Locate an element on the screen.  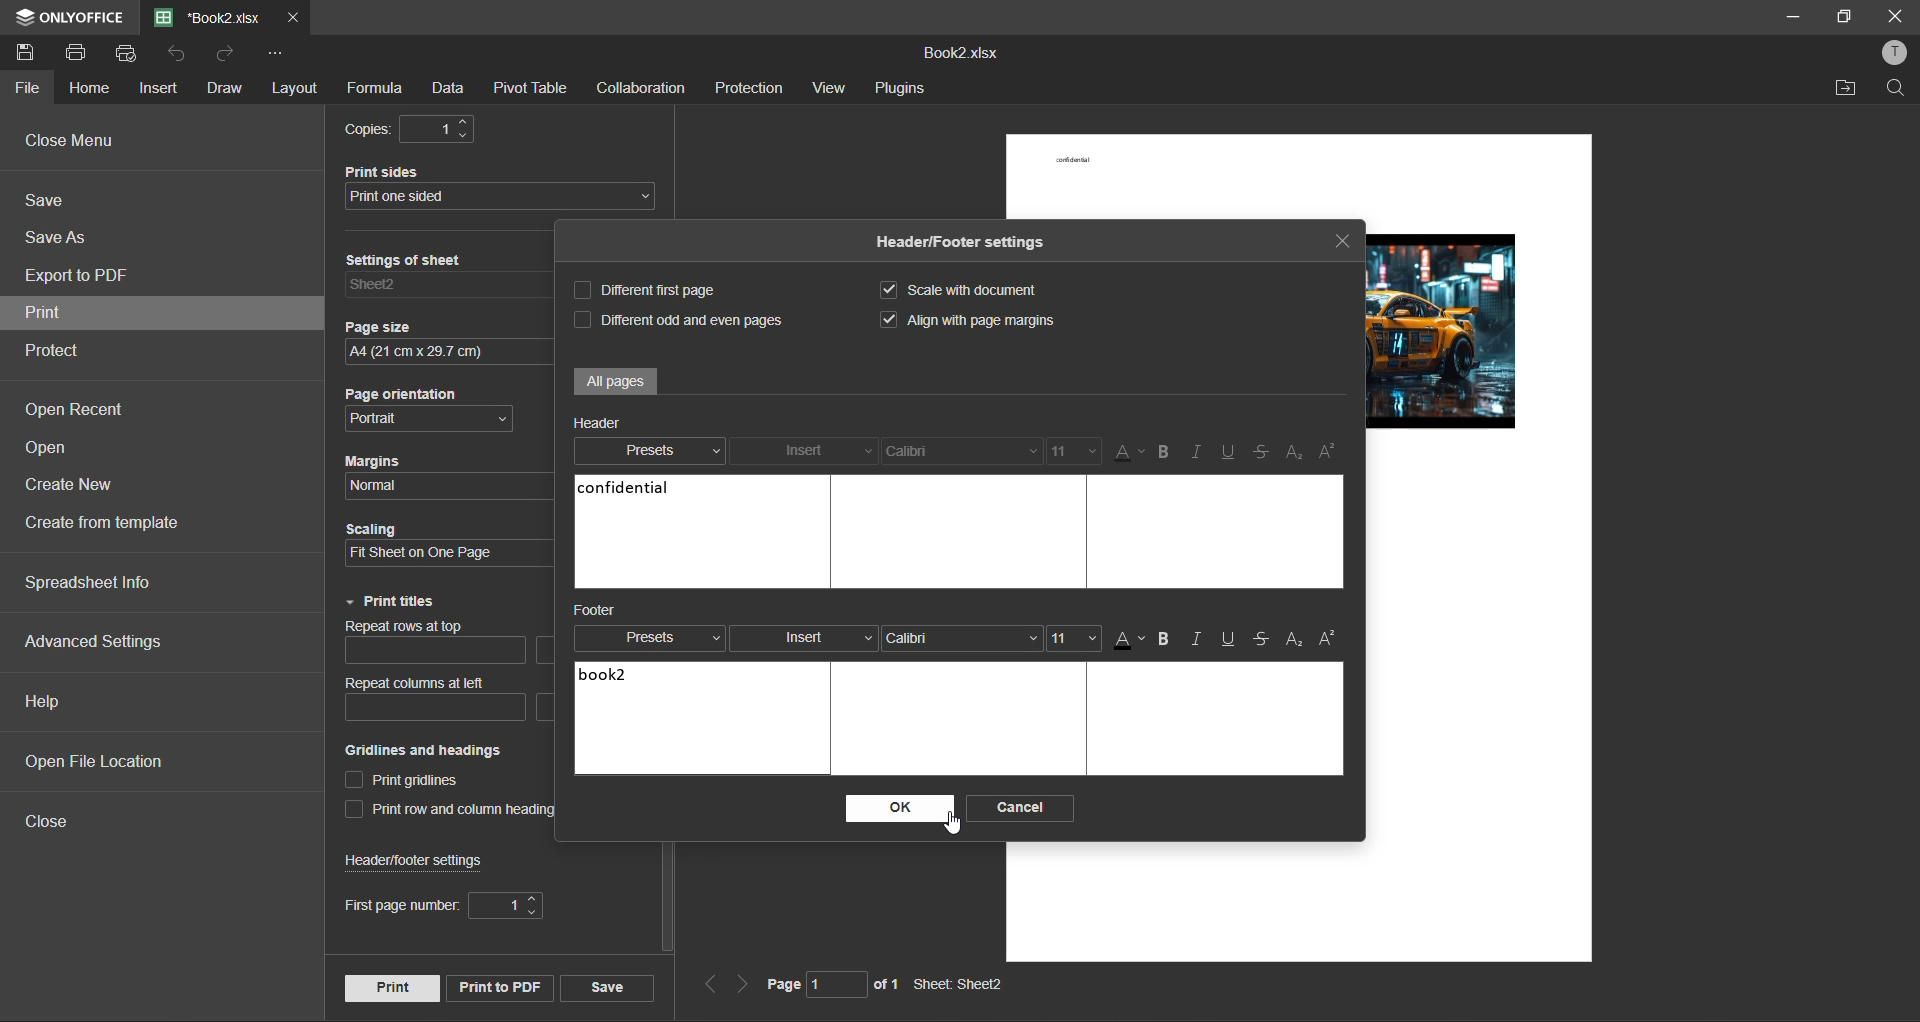
page size is located at coordinates (445, 353).